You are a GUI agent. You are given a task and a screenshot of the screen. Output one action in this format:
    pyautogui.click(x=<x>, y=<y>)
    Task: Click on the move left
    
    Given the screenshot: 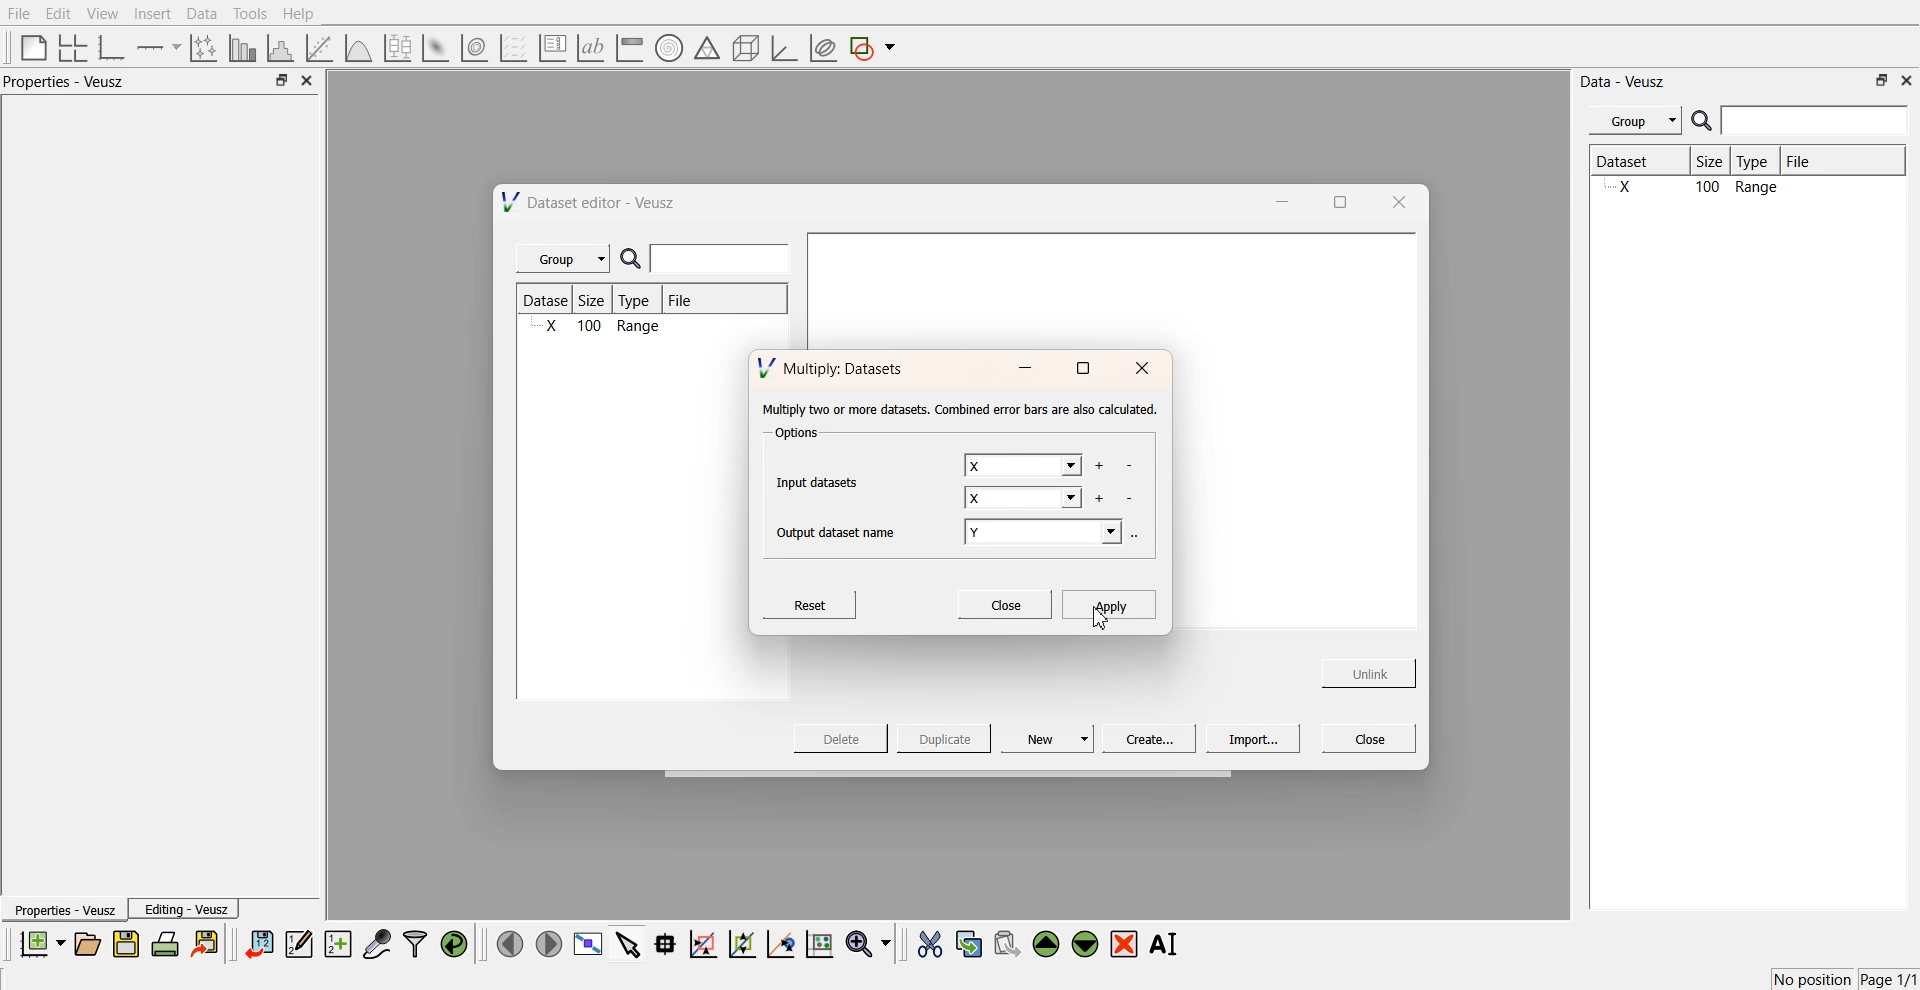 What is the action you would take?
    pyautogui.click(x=510, y=943)
    